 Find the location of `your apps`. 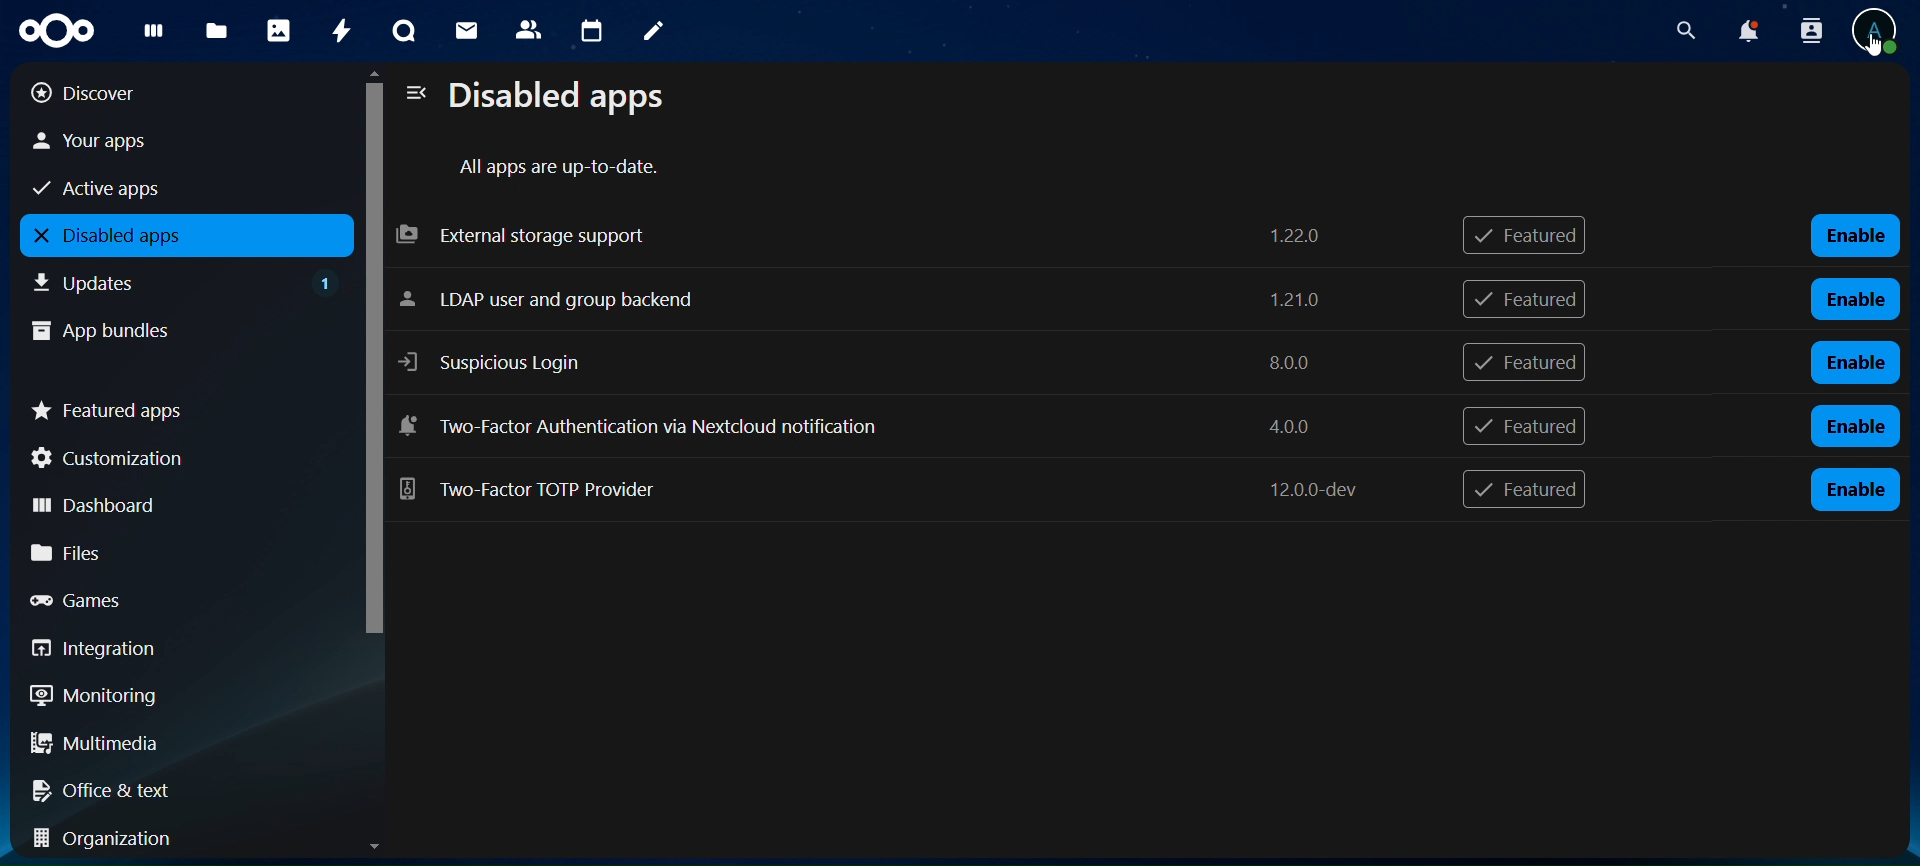

your apps is located at coordinates (162, 141).